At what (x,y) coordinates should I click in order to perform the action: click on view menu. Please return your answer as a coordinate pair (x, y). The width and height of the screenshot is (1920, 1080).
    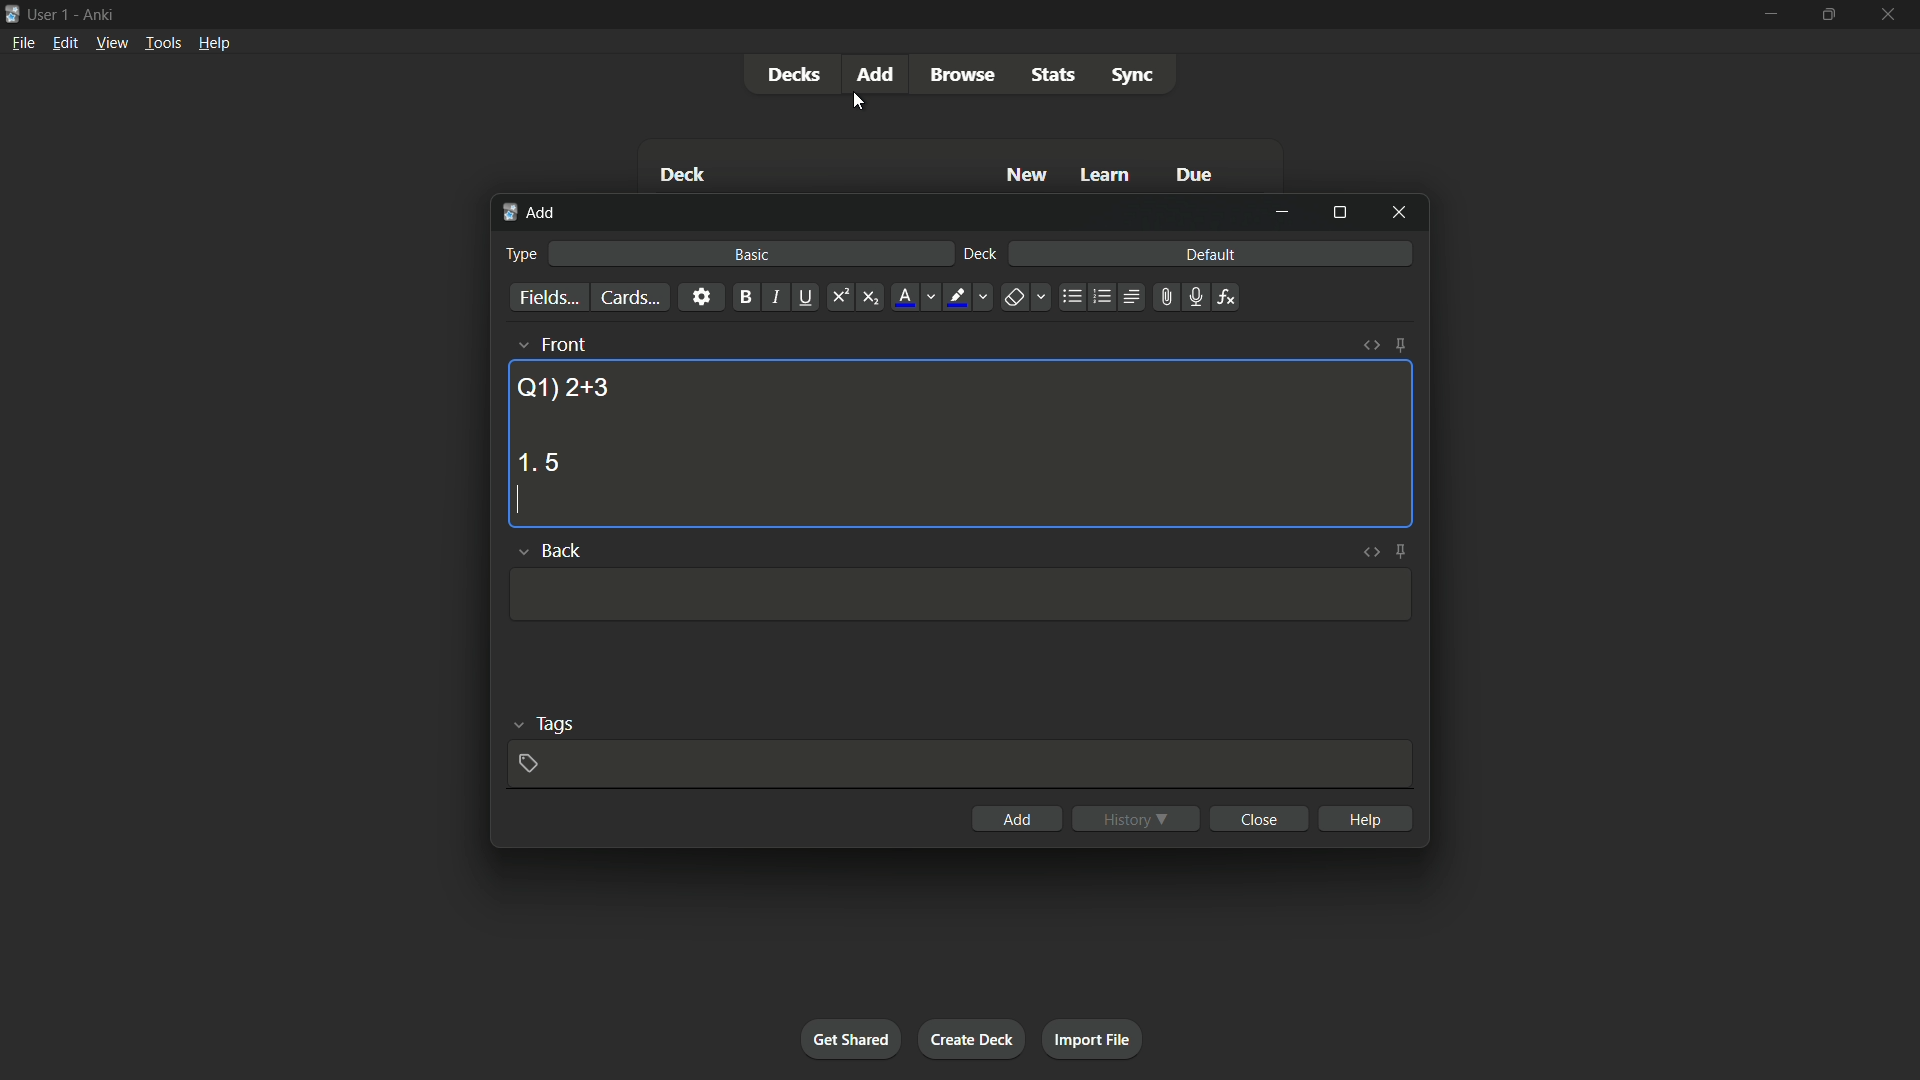
    Looking at the image, I should click on (110, 41).